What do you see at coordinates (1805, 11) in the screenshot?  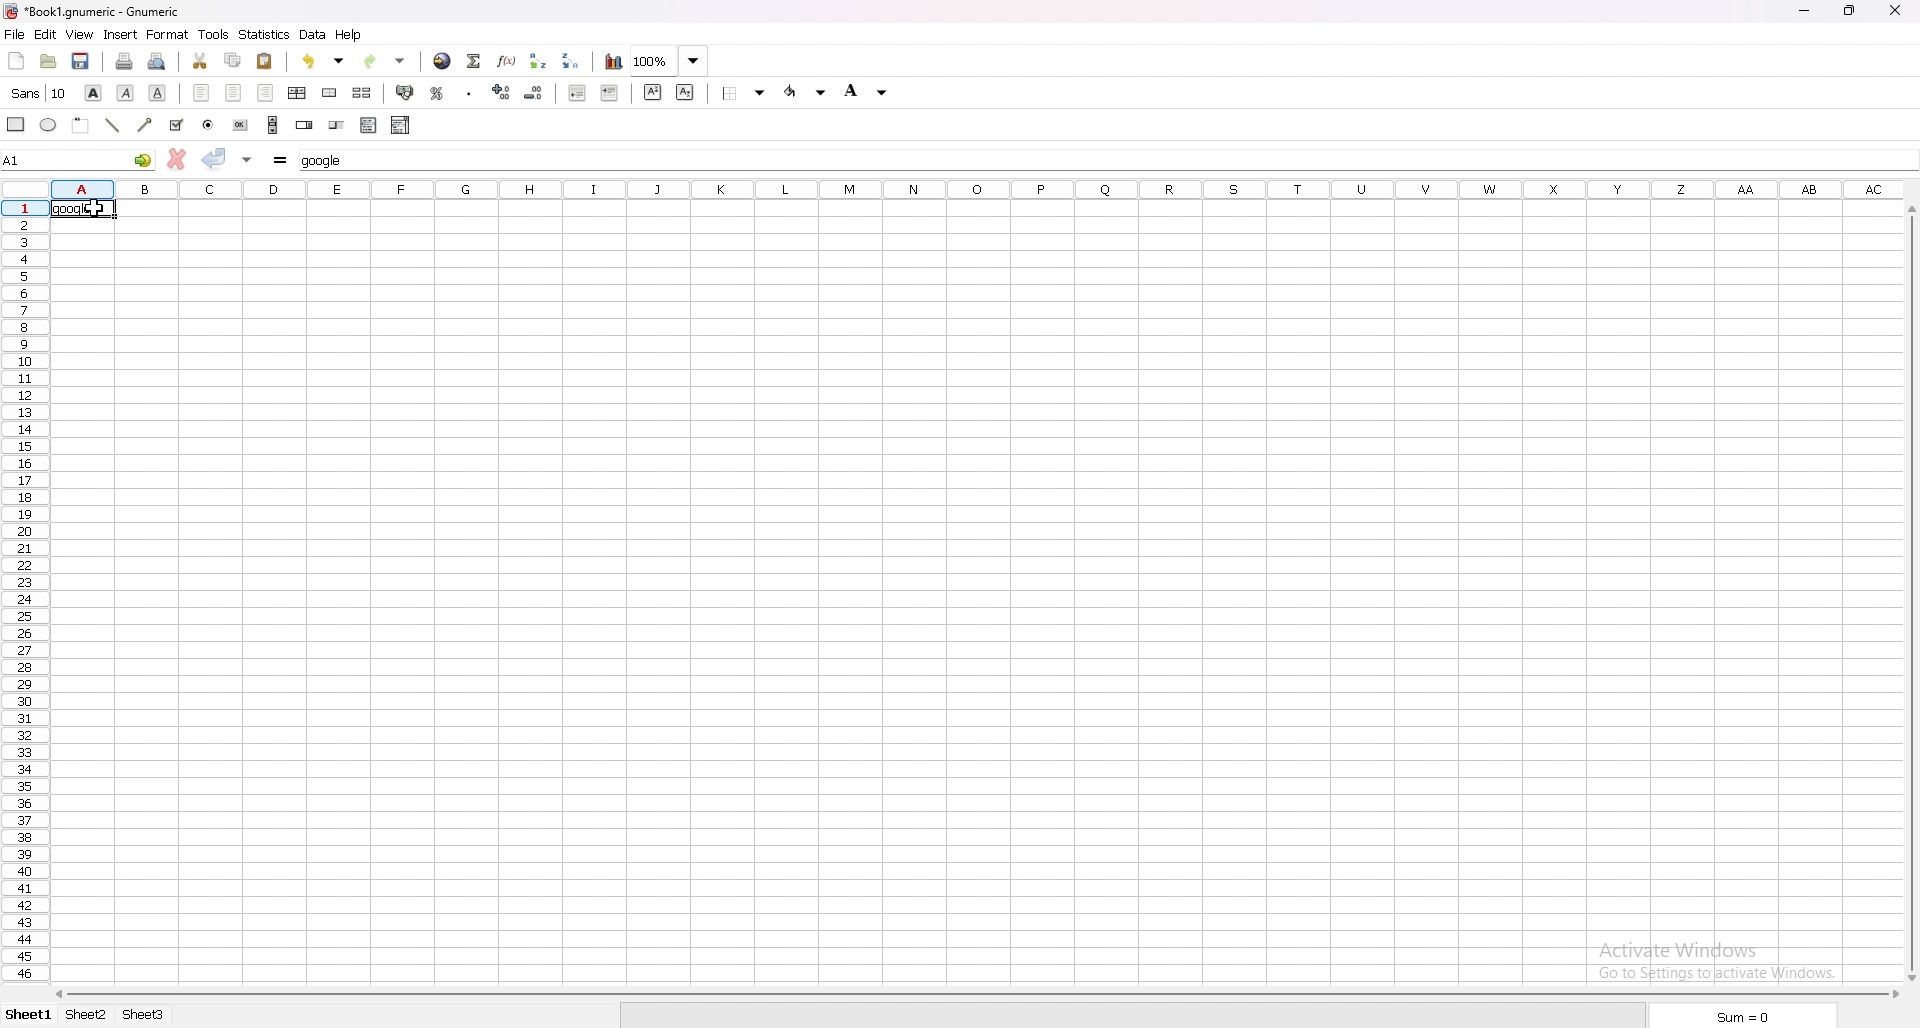 I see `minimize` at bounding box center [1805, 11].